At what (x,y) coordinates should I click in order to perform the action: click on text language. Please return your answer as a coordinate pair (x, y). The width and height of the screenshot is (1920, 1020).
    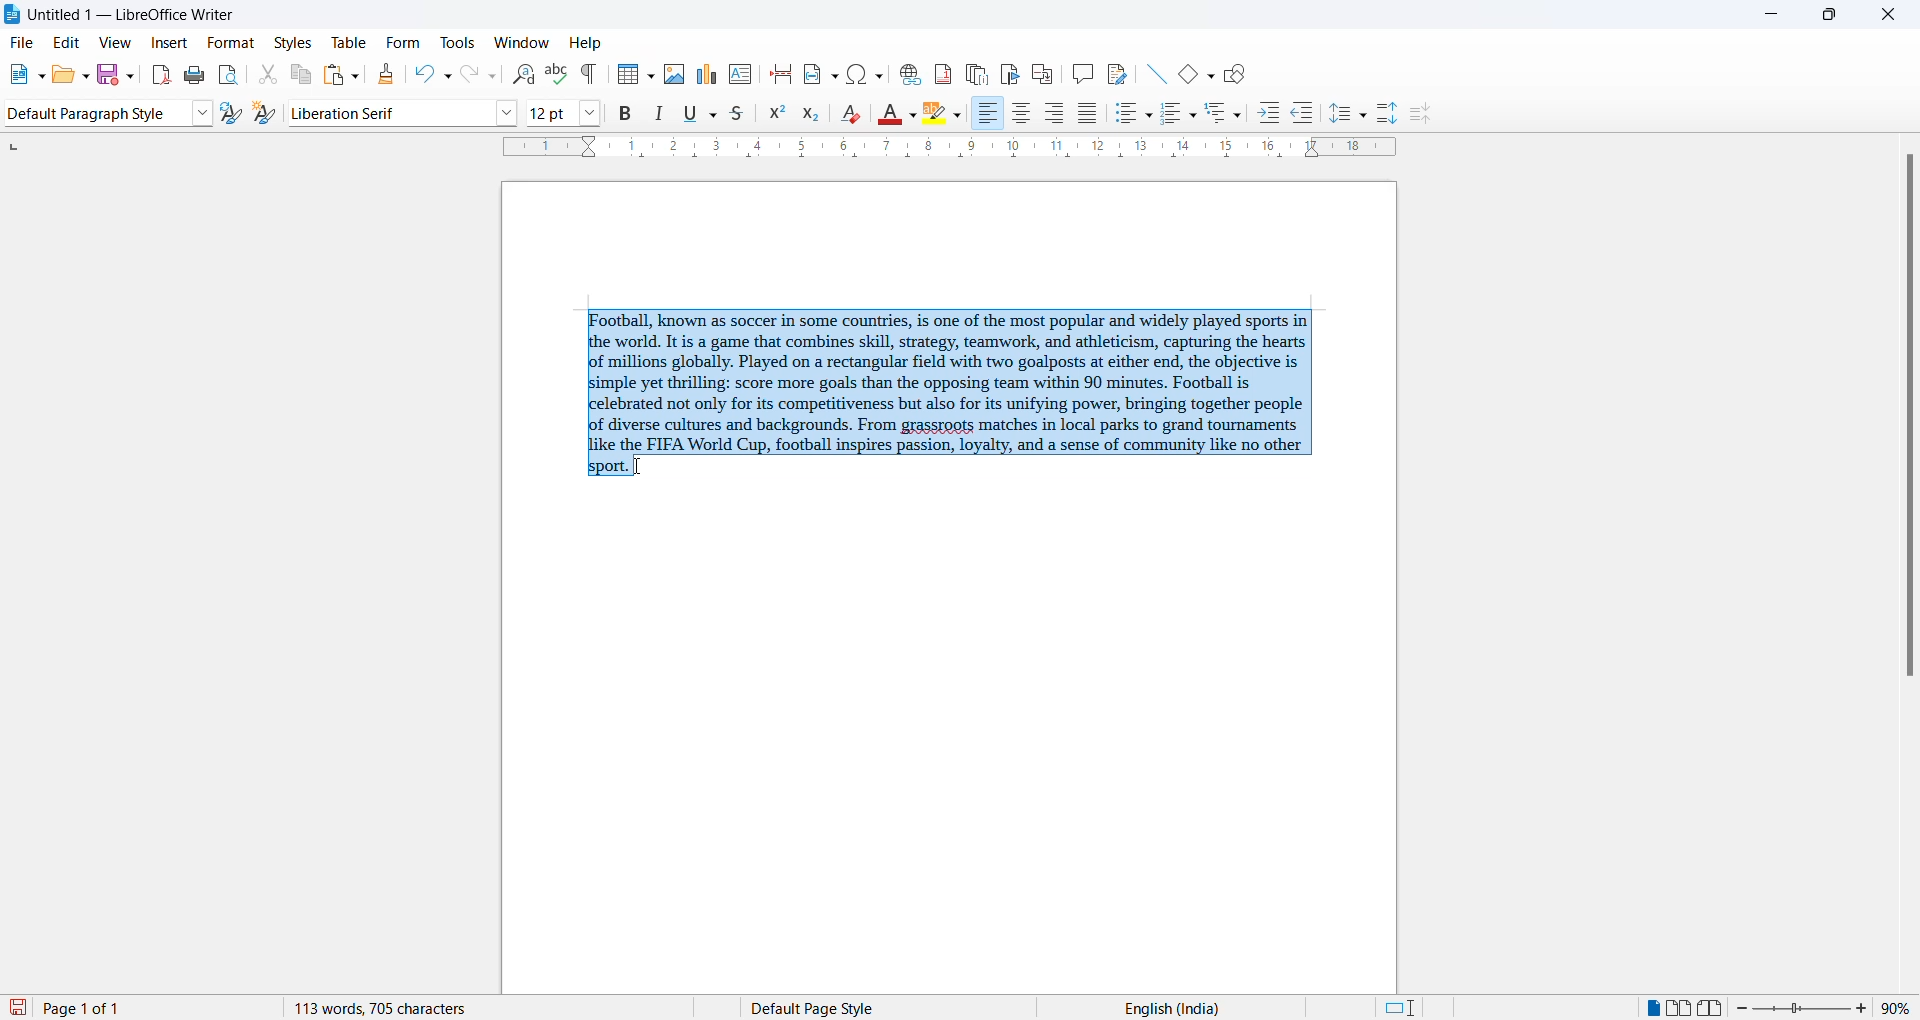
    Looking at the image, I should click on (1237, 1008).